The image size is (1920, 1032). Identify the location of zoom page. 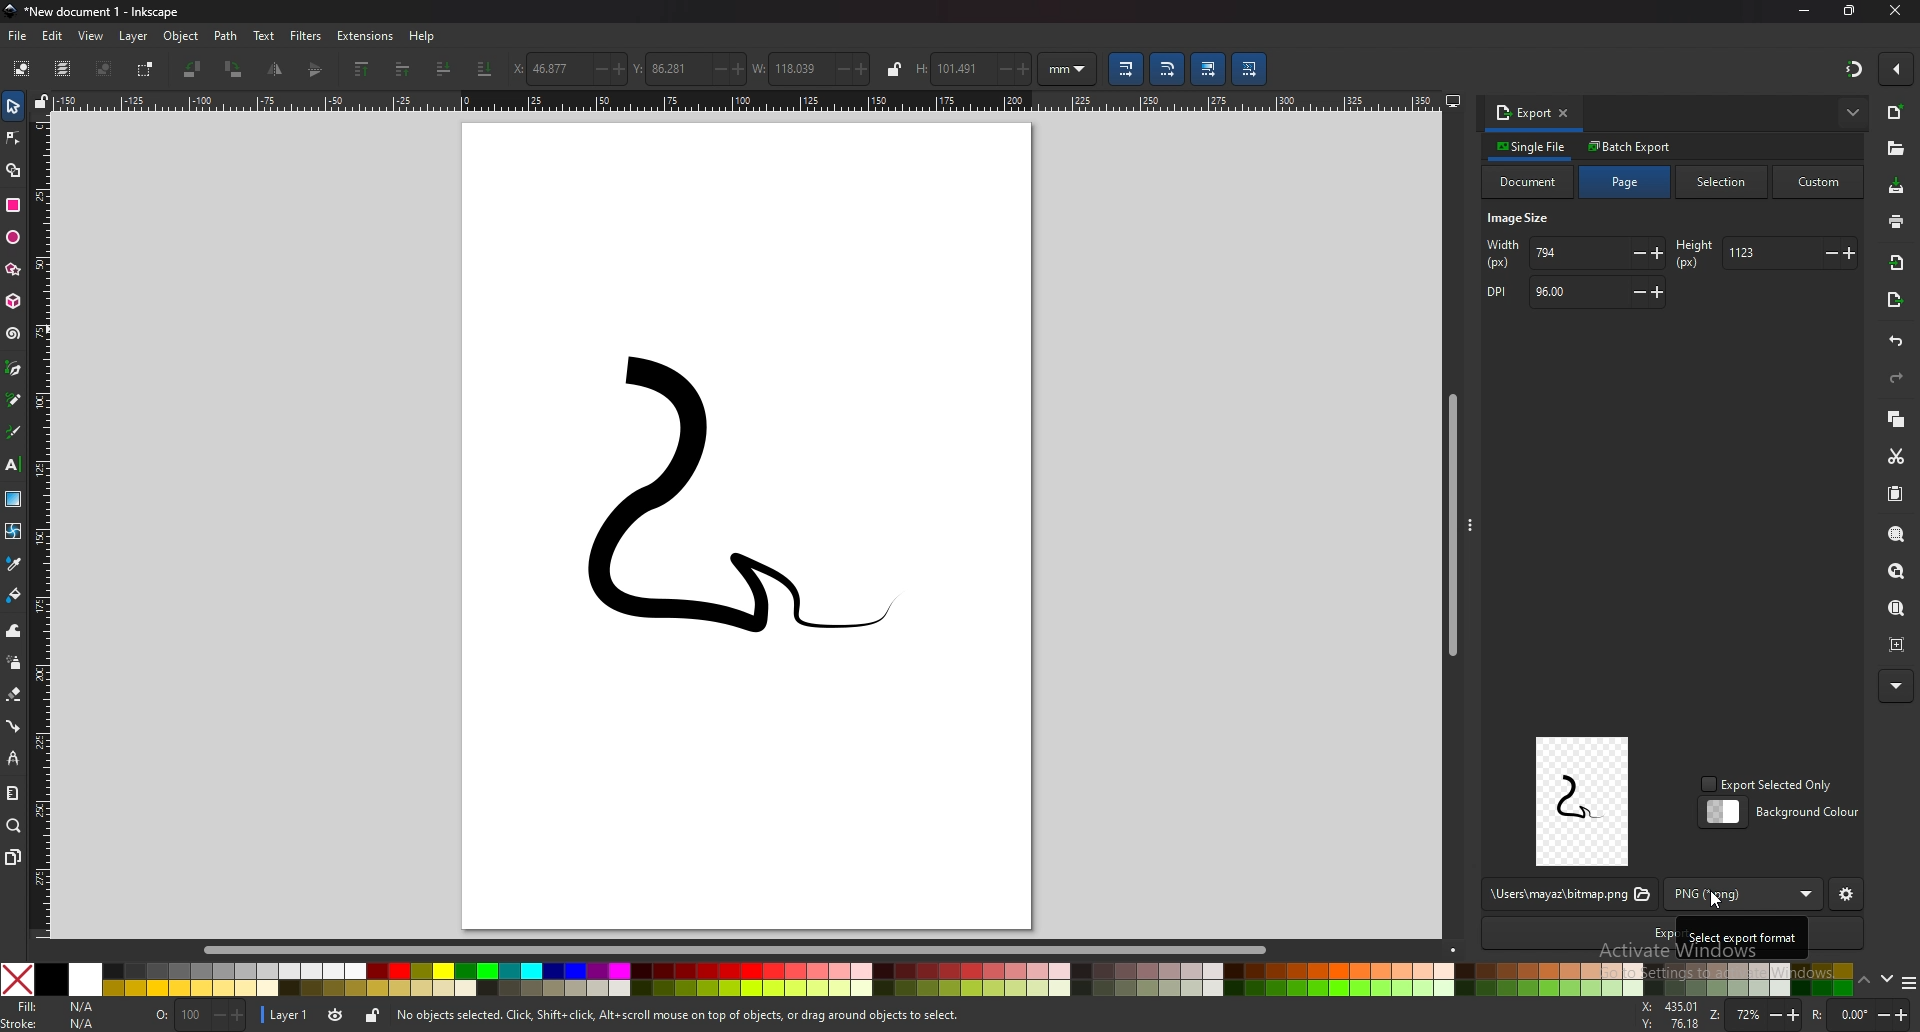
(1898, 610).